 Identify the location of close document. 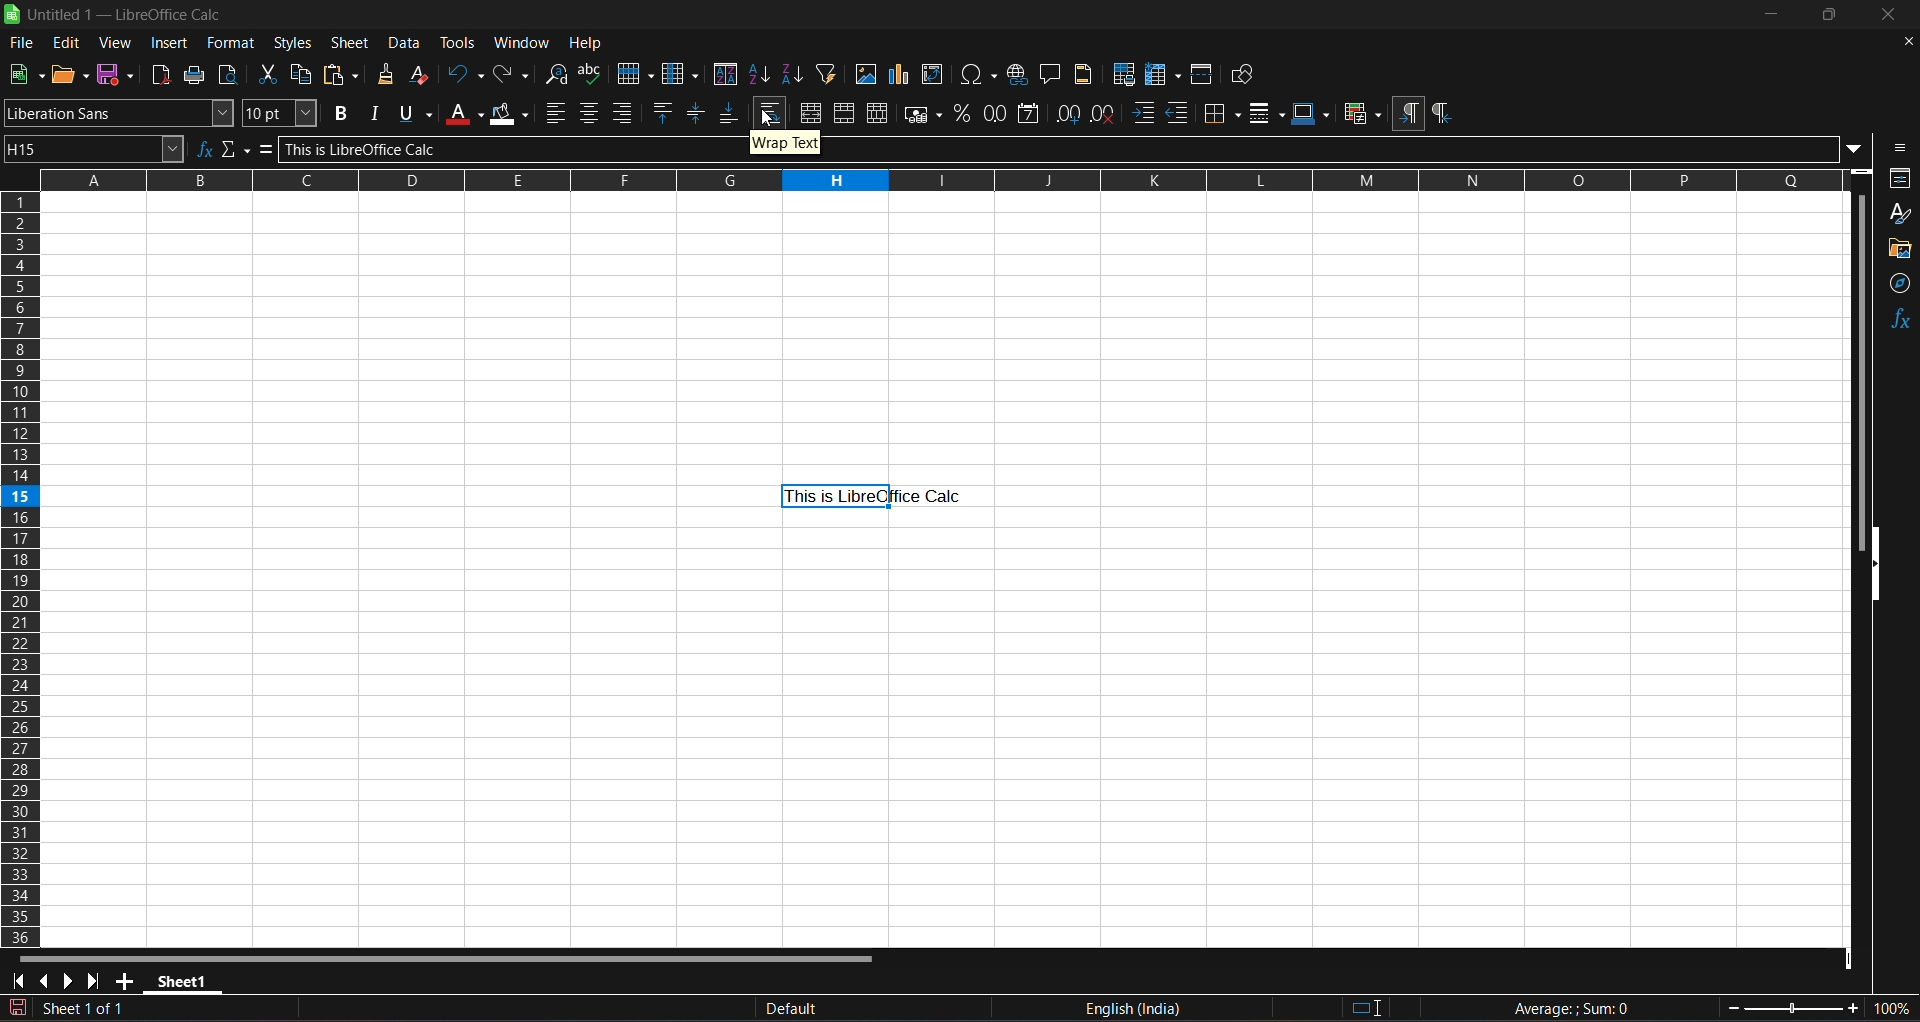
(1910, 42).